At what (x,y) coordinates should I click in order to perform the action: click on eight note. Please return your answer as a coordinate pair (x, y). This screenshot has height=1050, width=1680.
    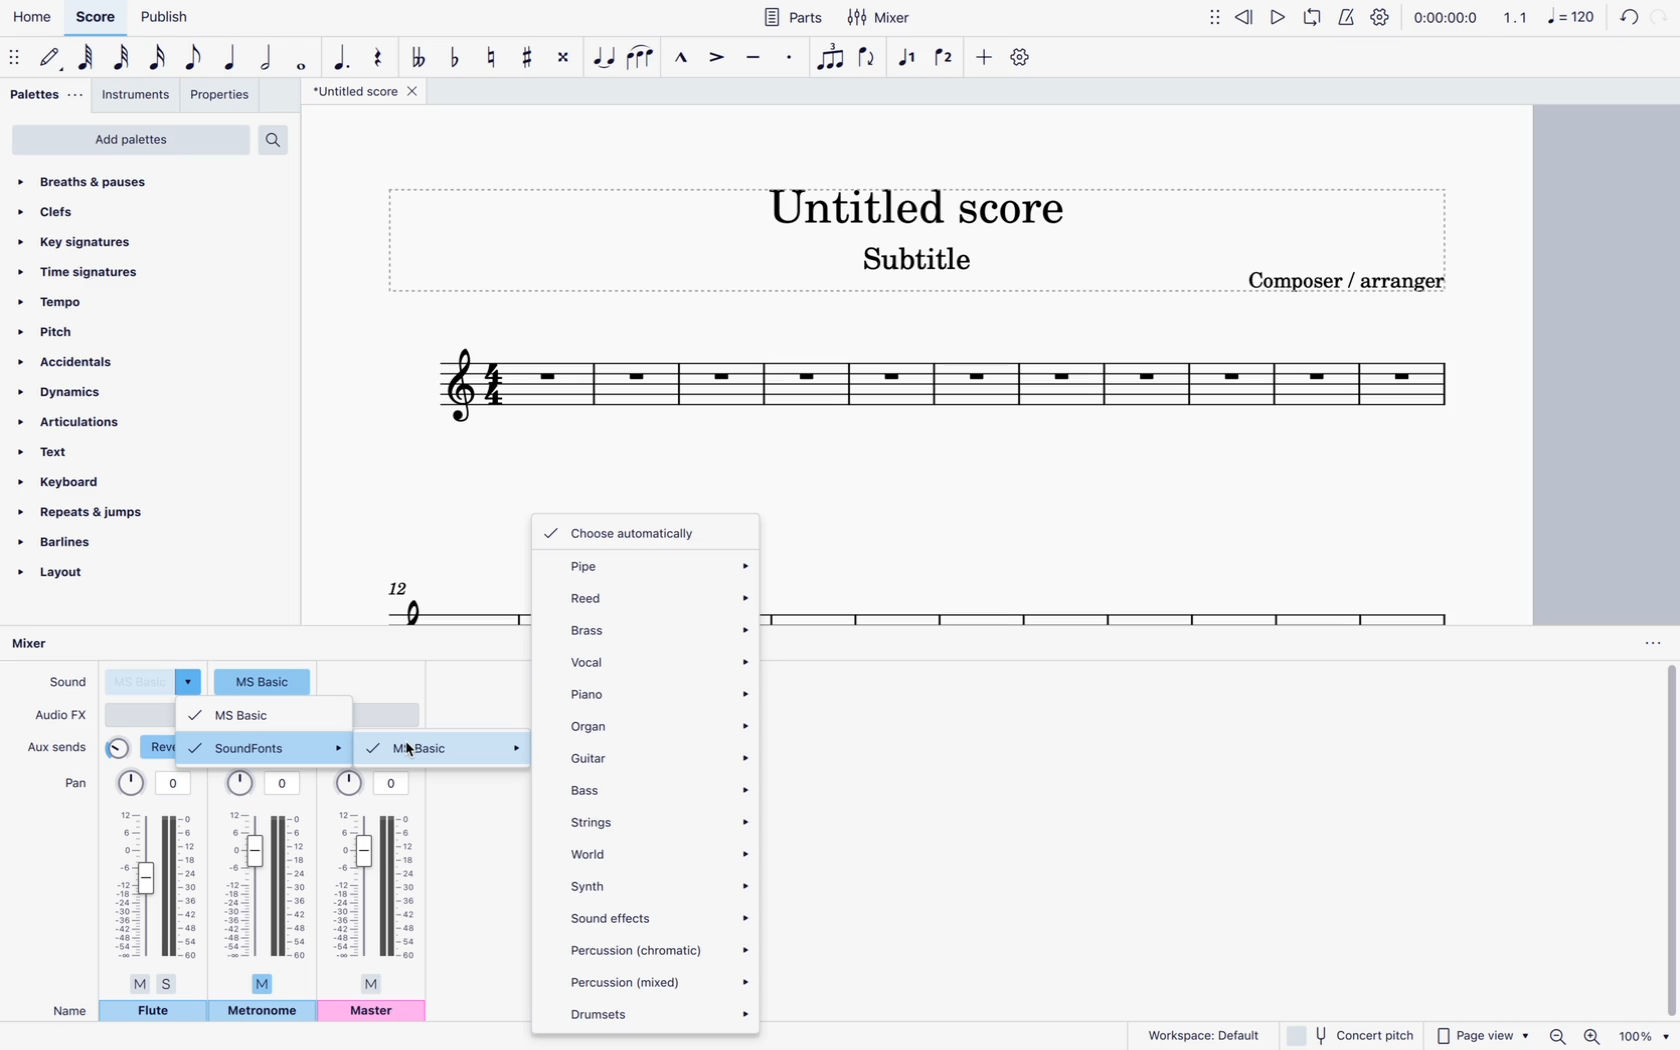
    Looking at the image, I should click on (195, 60).